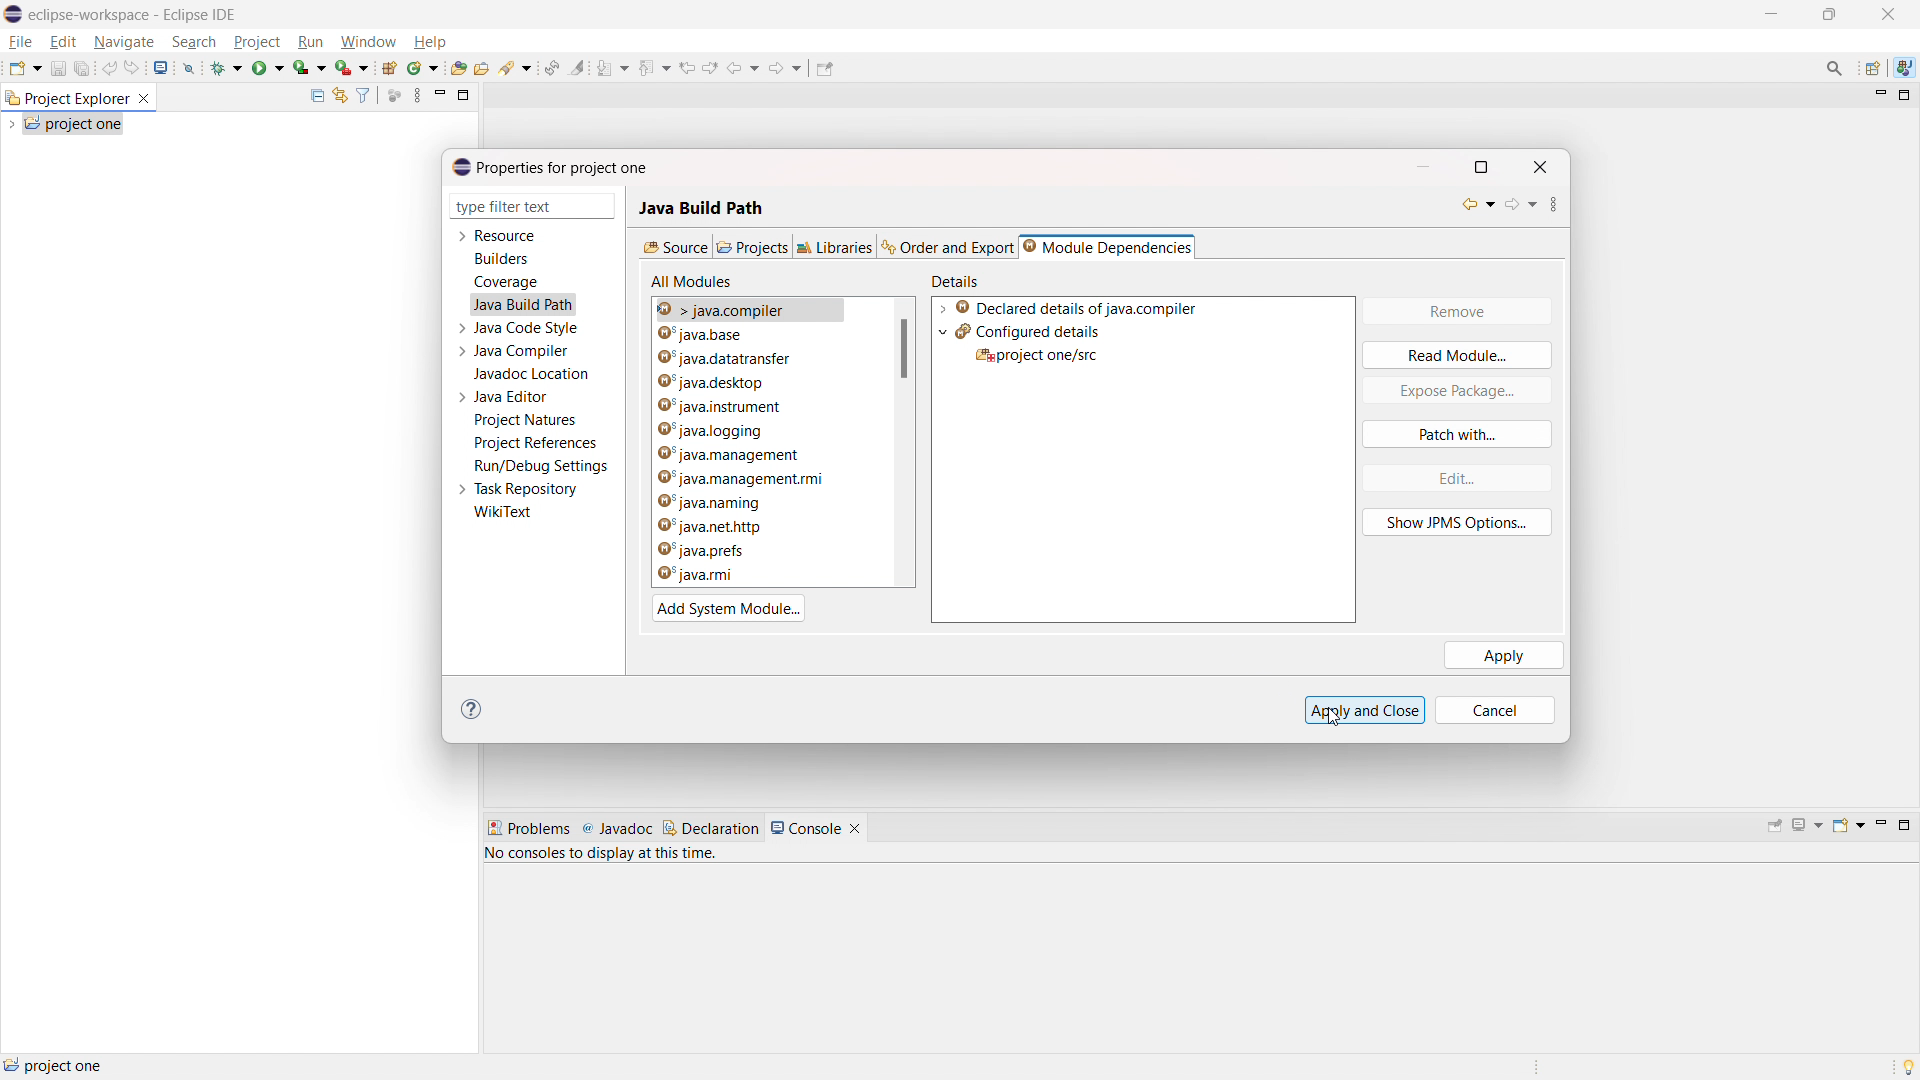 The height and width of the screenshot is (1080, 1920). What do you see at coordinates (133, 67) in the screenshot?
I see `redo` at bounding box center [133, 67].